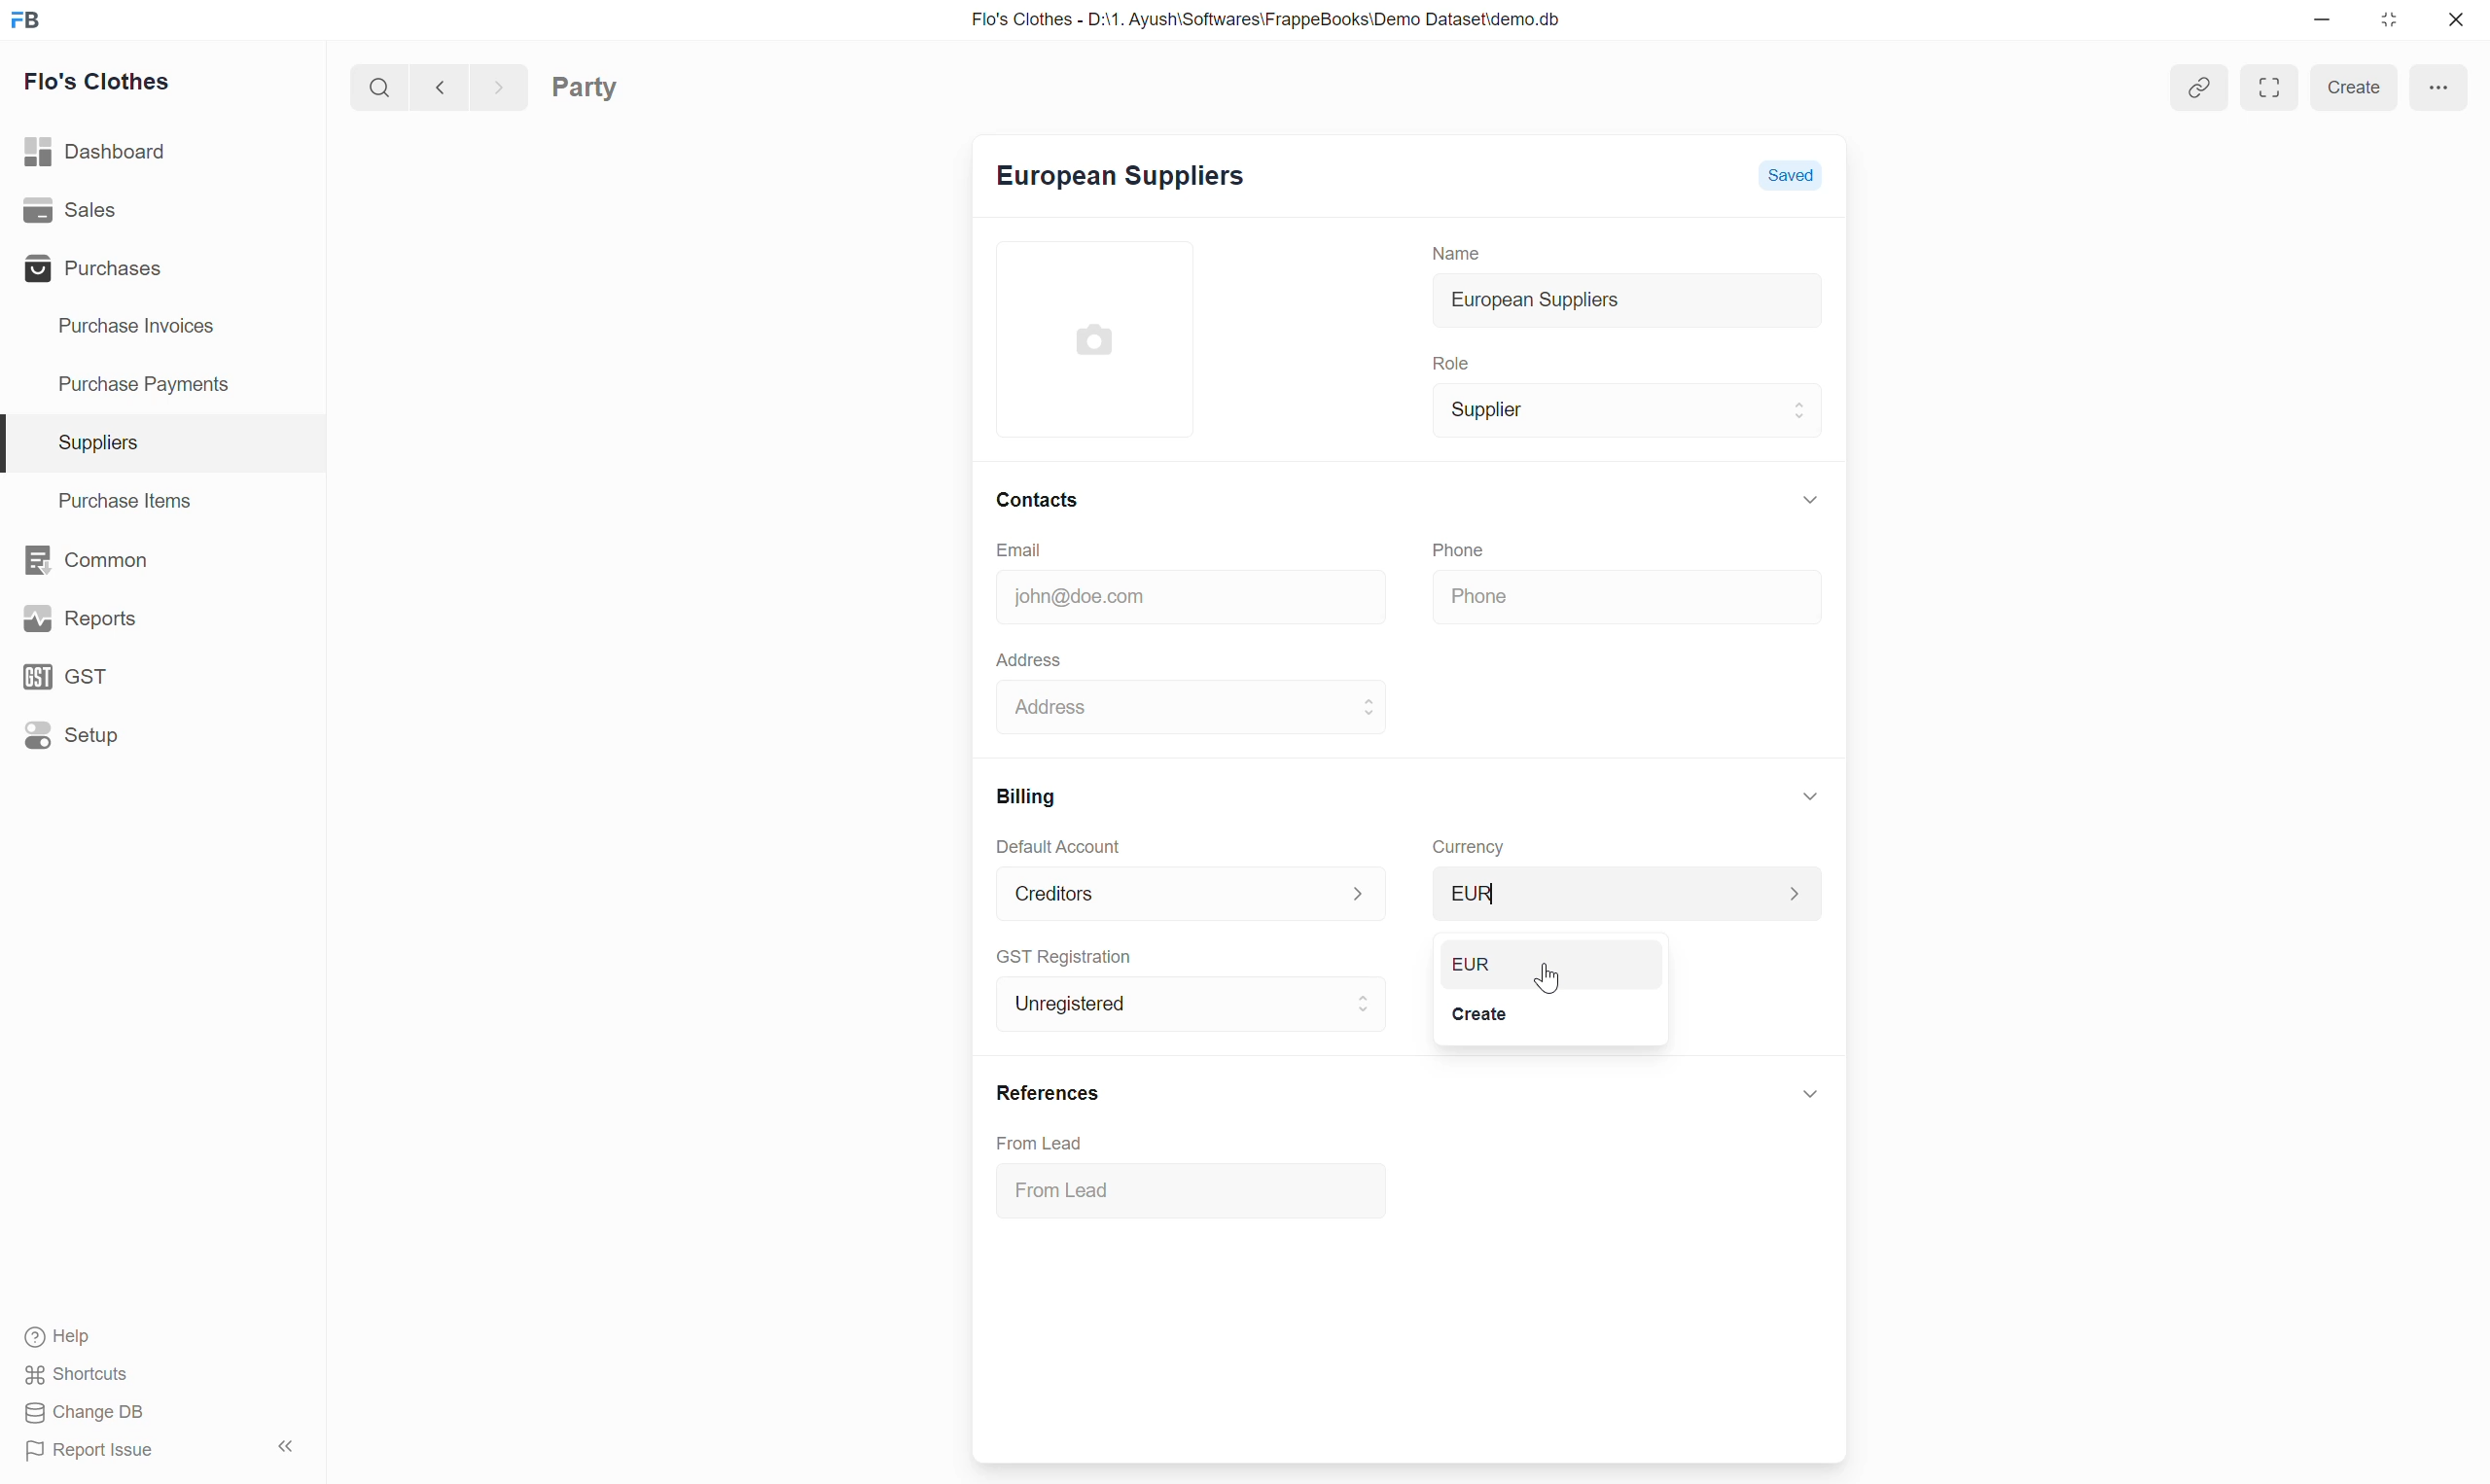 This screenshot has height=1484, width=2490. Describe the element at coordinates (1524, 596) in the screenshot. I see `Phone` at that location.